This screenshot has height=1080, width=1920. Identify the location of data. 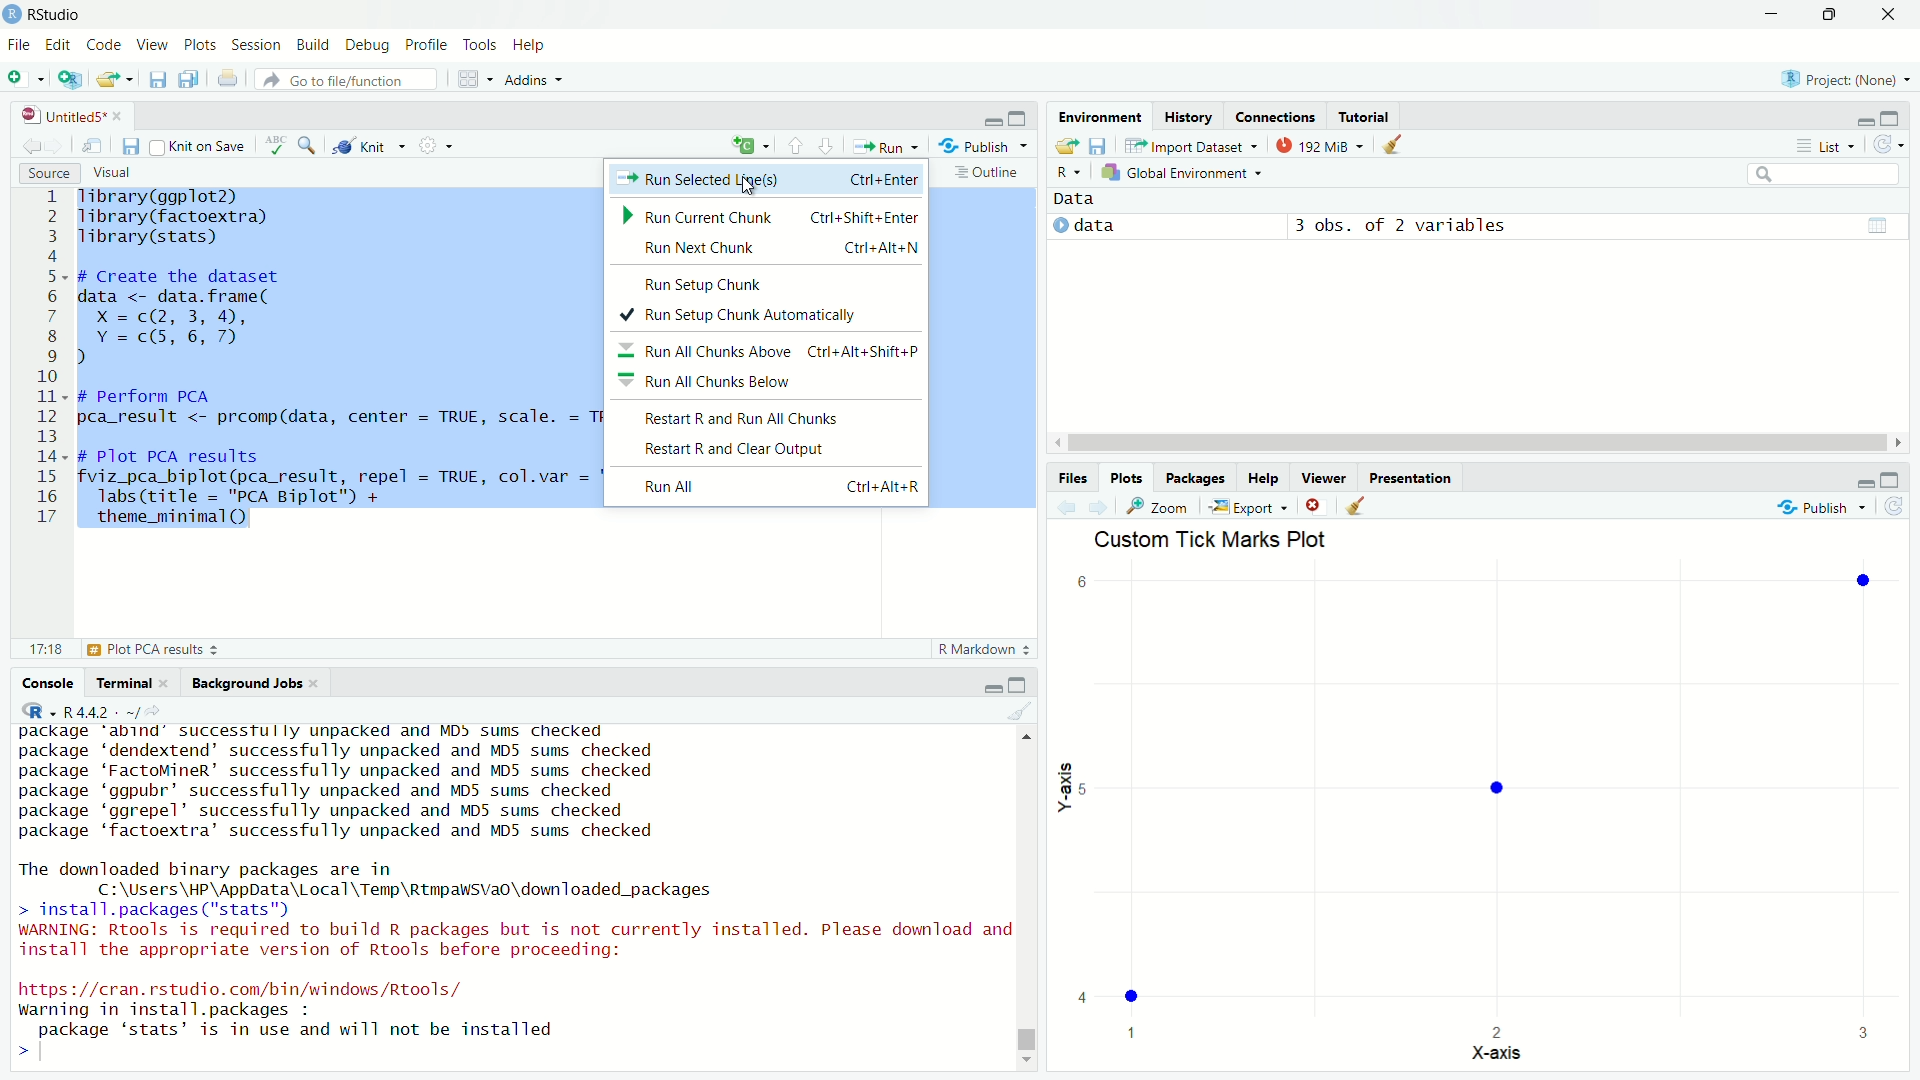
(1090, 227).